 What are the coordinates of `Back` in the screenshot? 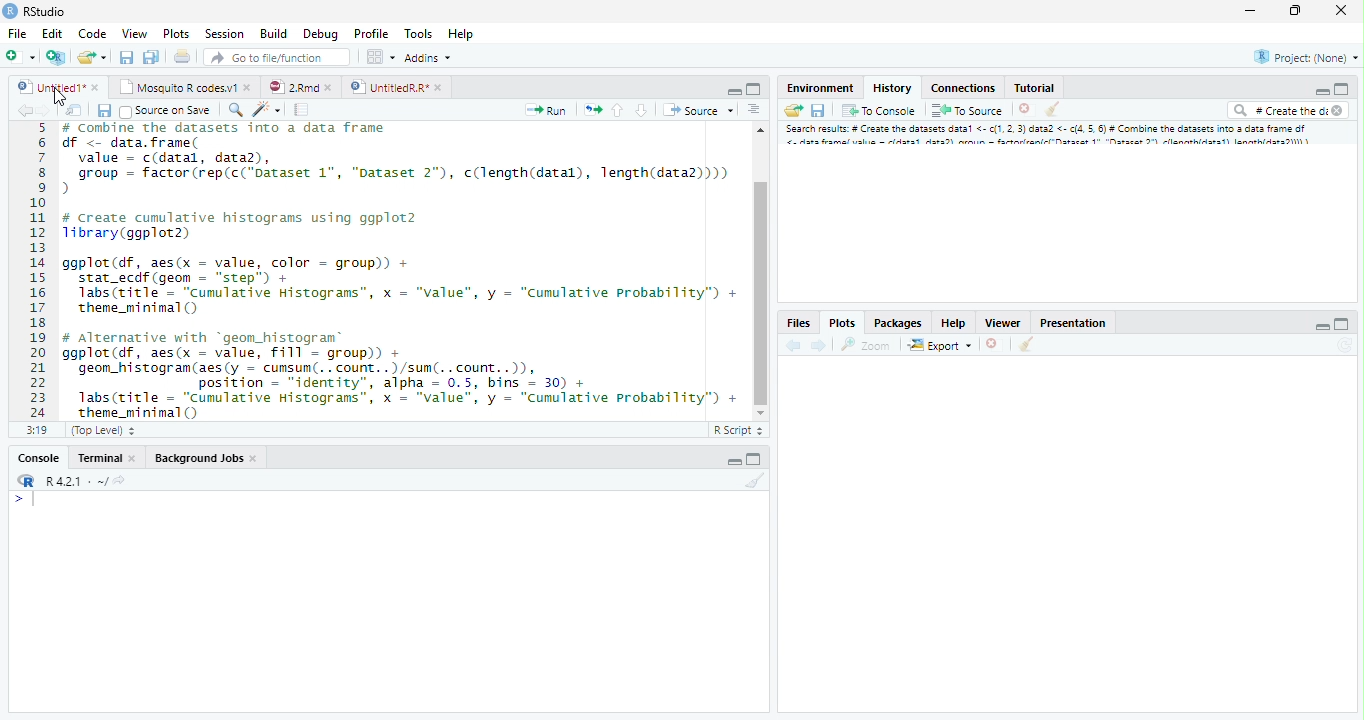 It's located at (17, 113).